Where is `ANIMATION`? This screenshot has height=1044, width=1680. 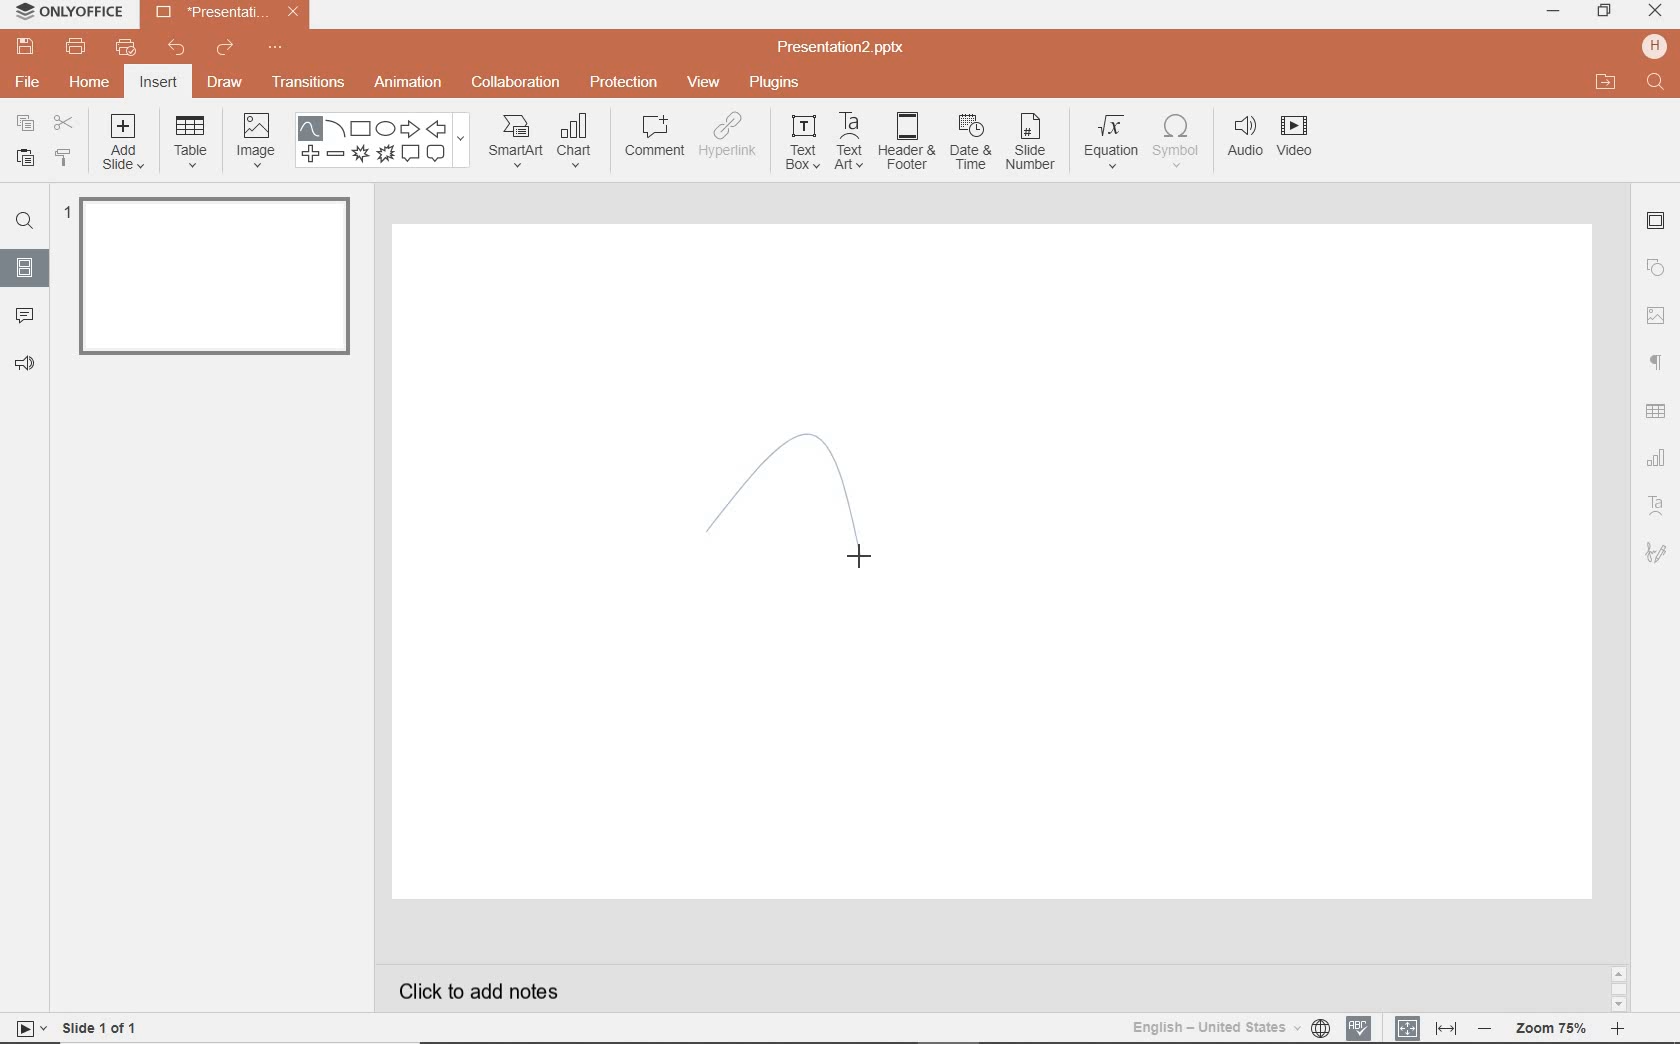 ANIMATION is located at coordinates (412, 83).